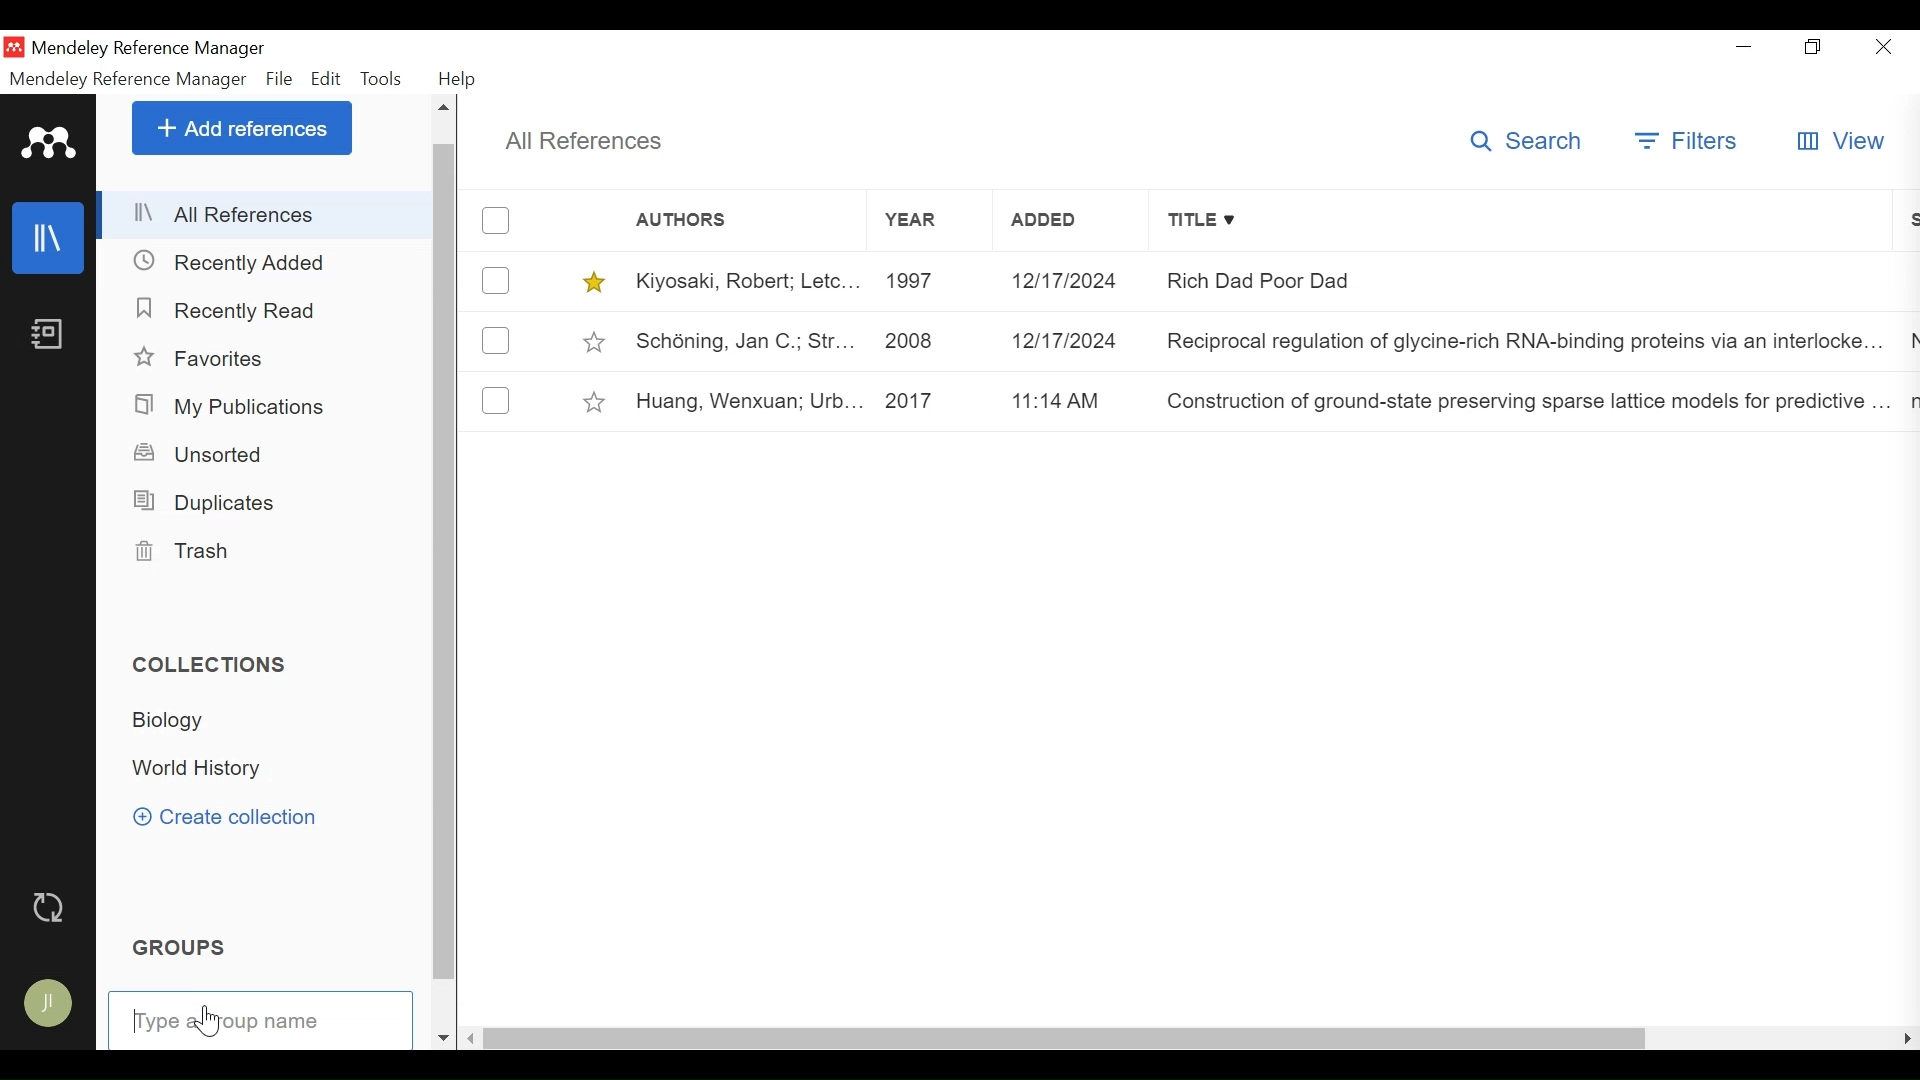  What do you see at coordinates (1070, 1039) in the screenshot?
I see `Horizontal Scroll bar` at bounding box center [1070, 1039].